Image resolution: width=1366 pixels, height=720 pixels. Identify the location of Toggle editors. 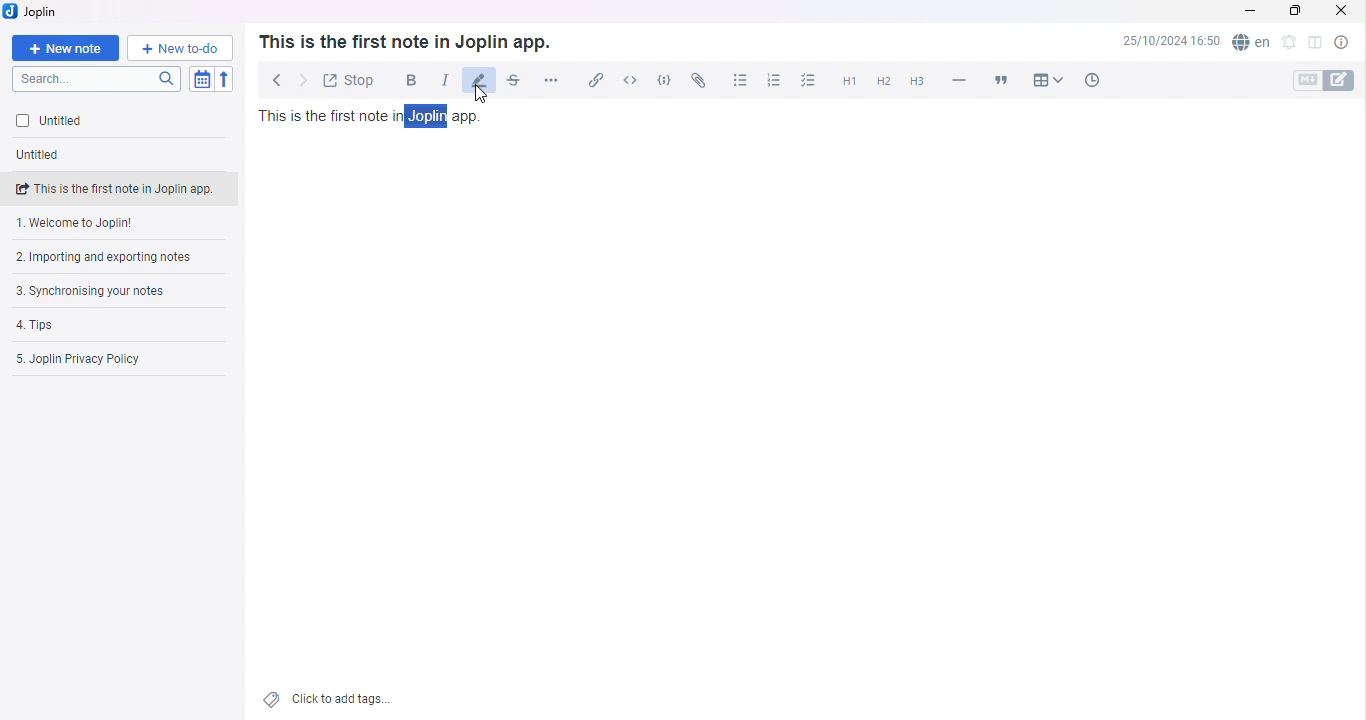
(1305, 80).